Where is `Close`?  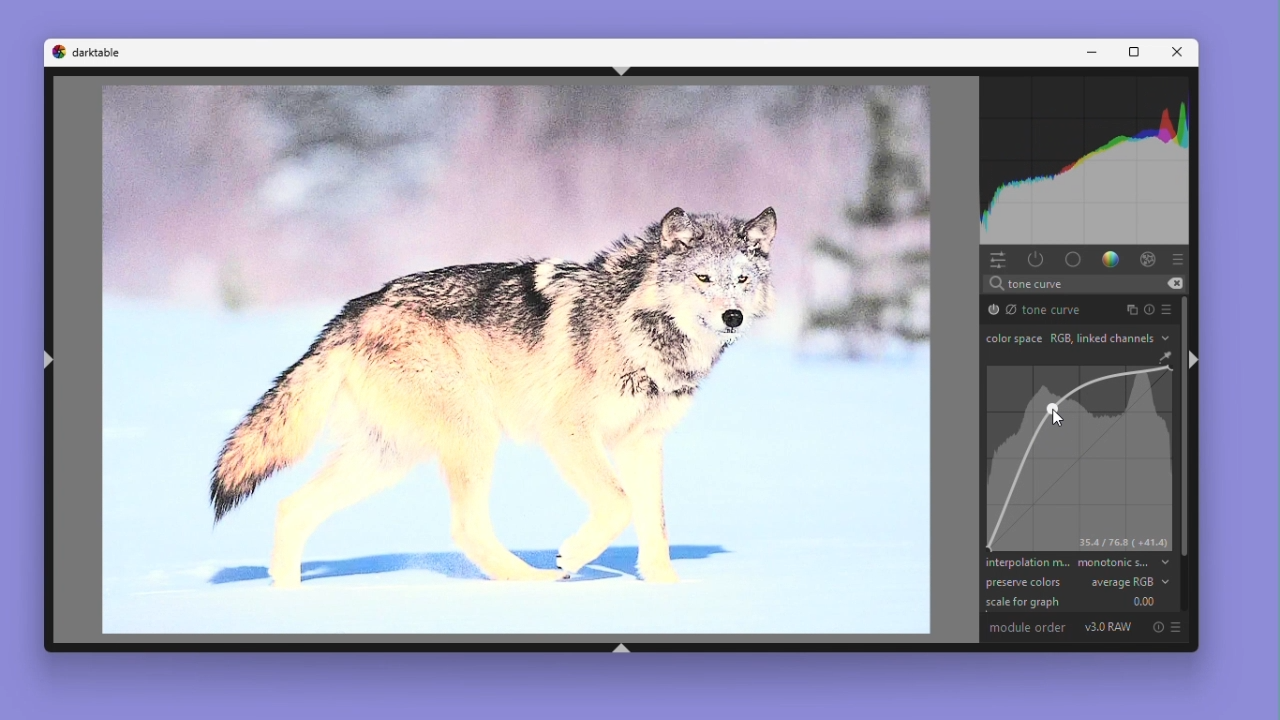
Close is located at coordinates (1179, 53).